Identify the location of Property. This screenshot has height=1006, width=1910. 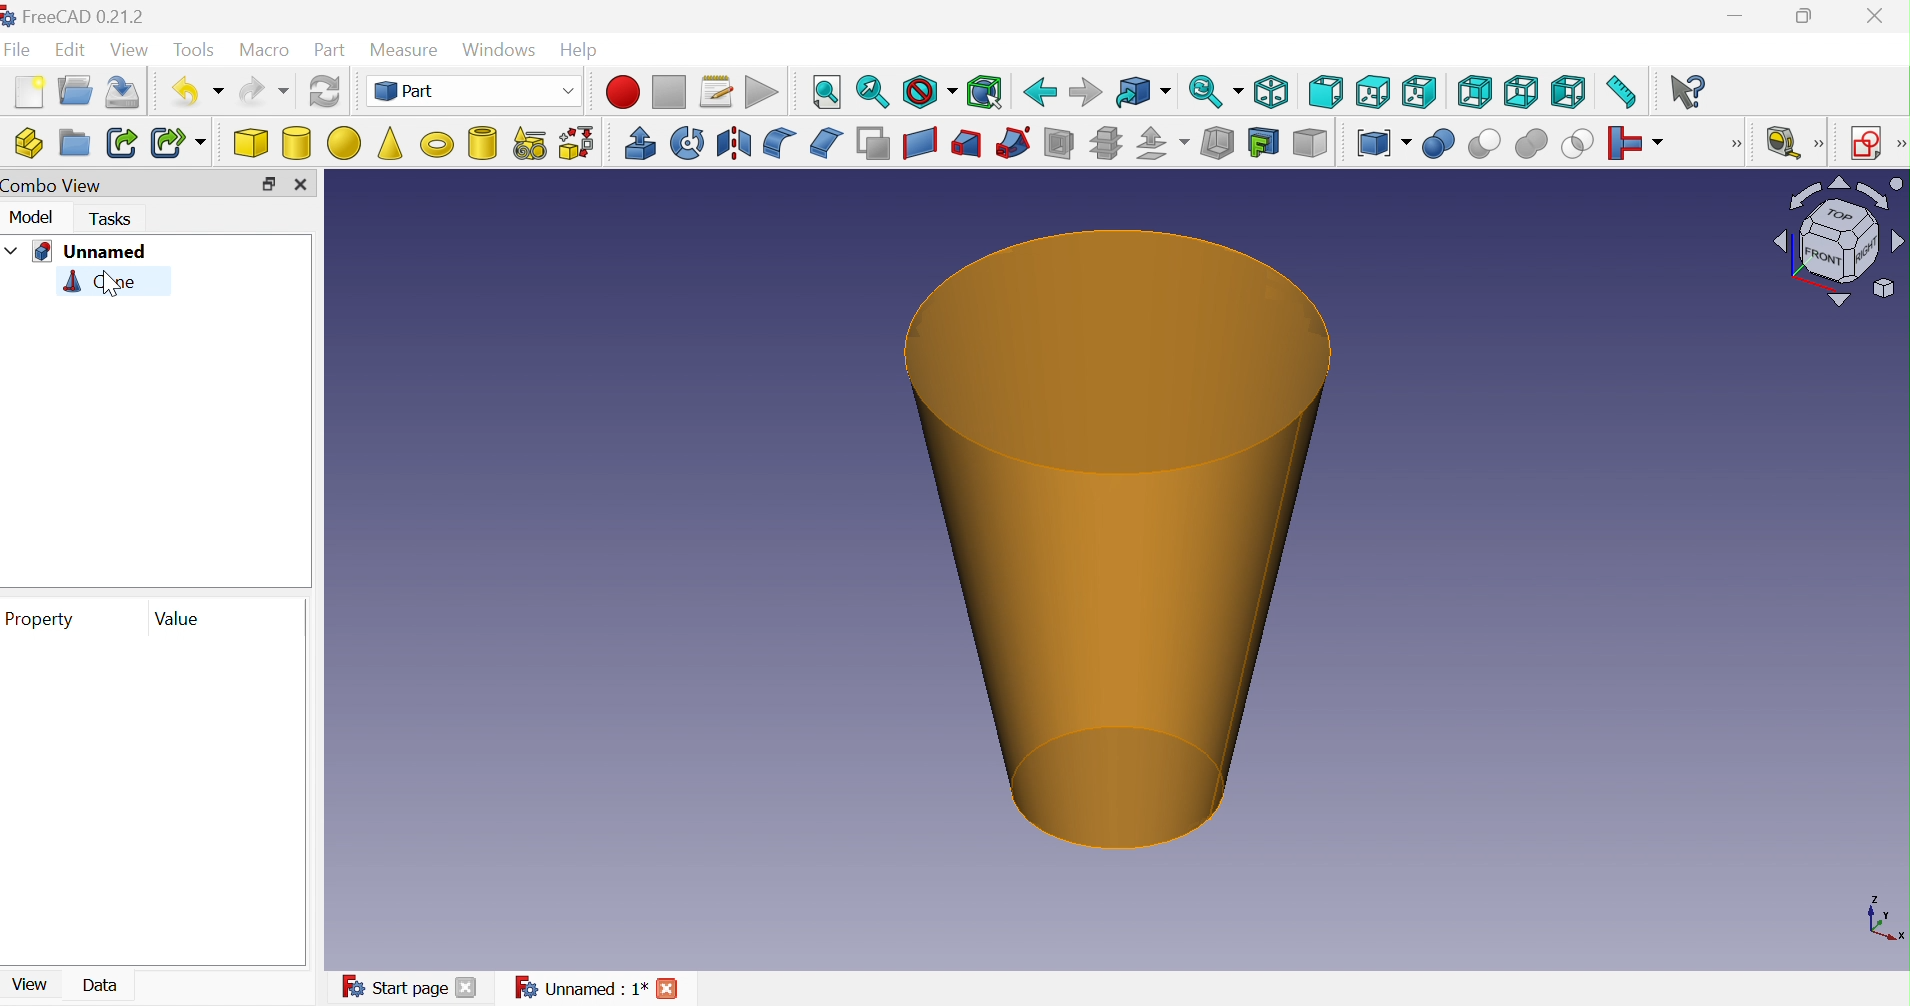
(45, 619).